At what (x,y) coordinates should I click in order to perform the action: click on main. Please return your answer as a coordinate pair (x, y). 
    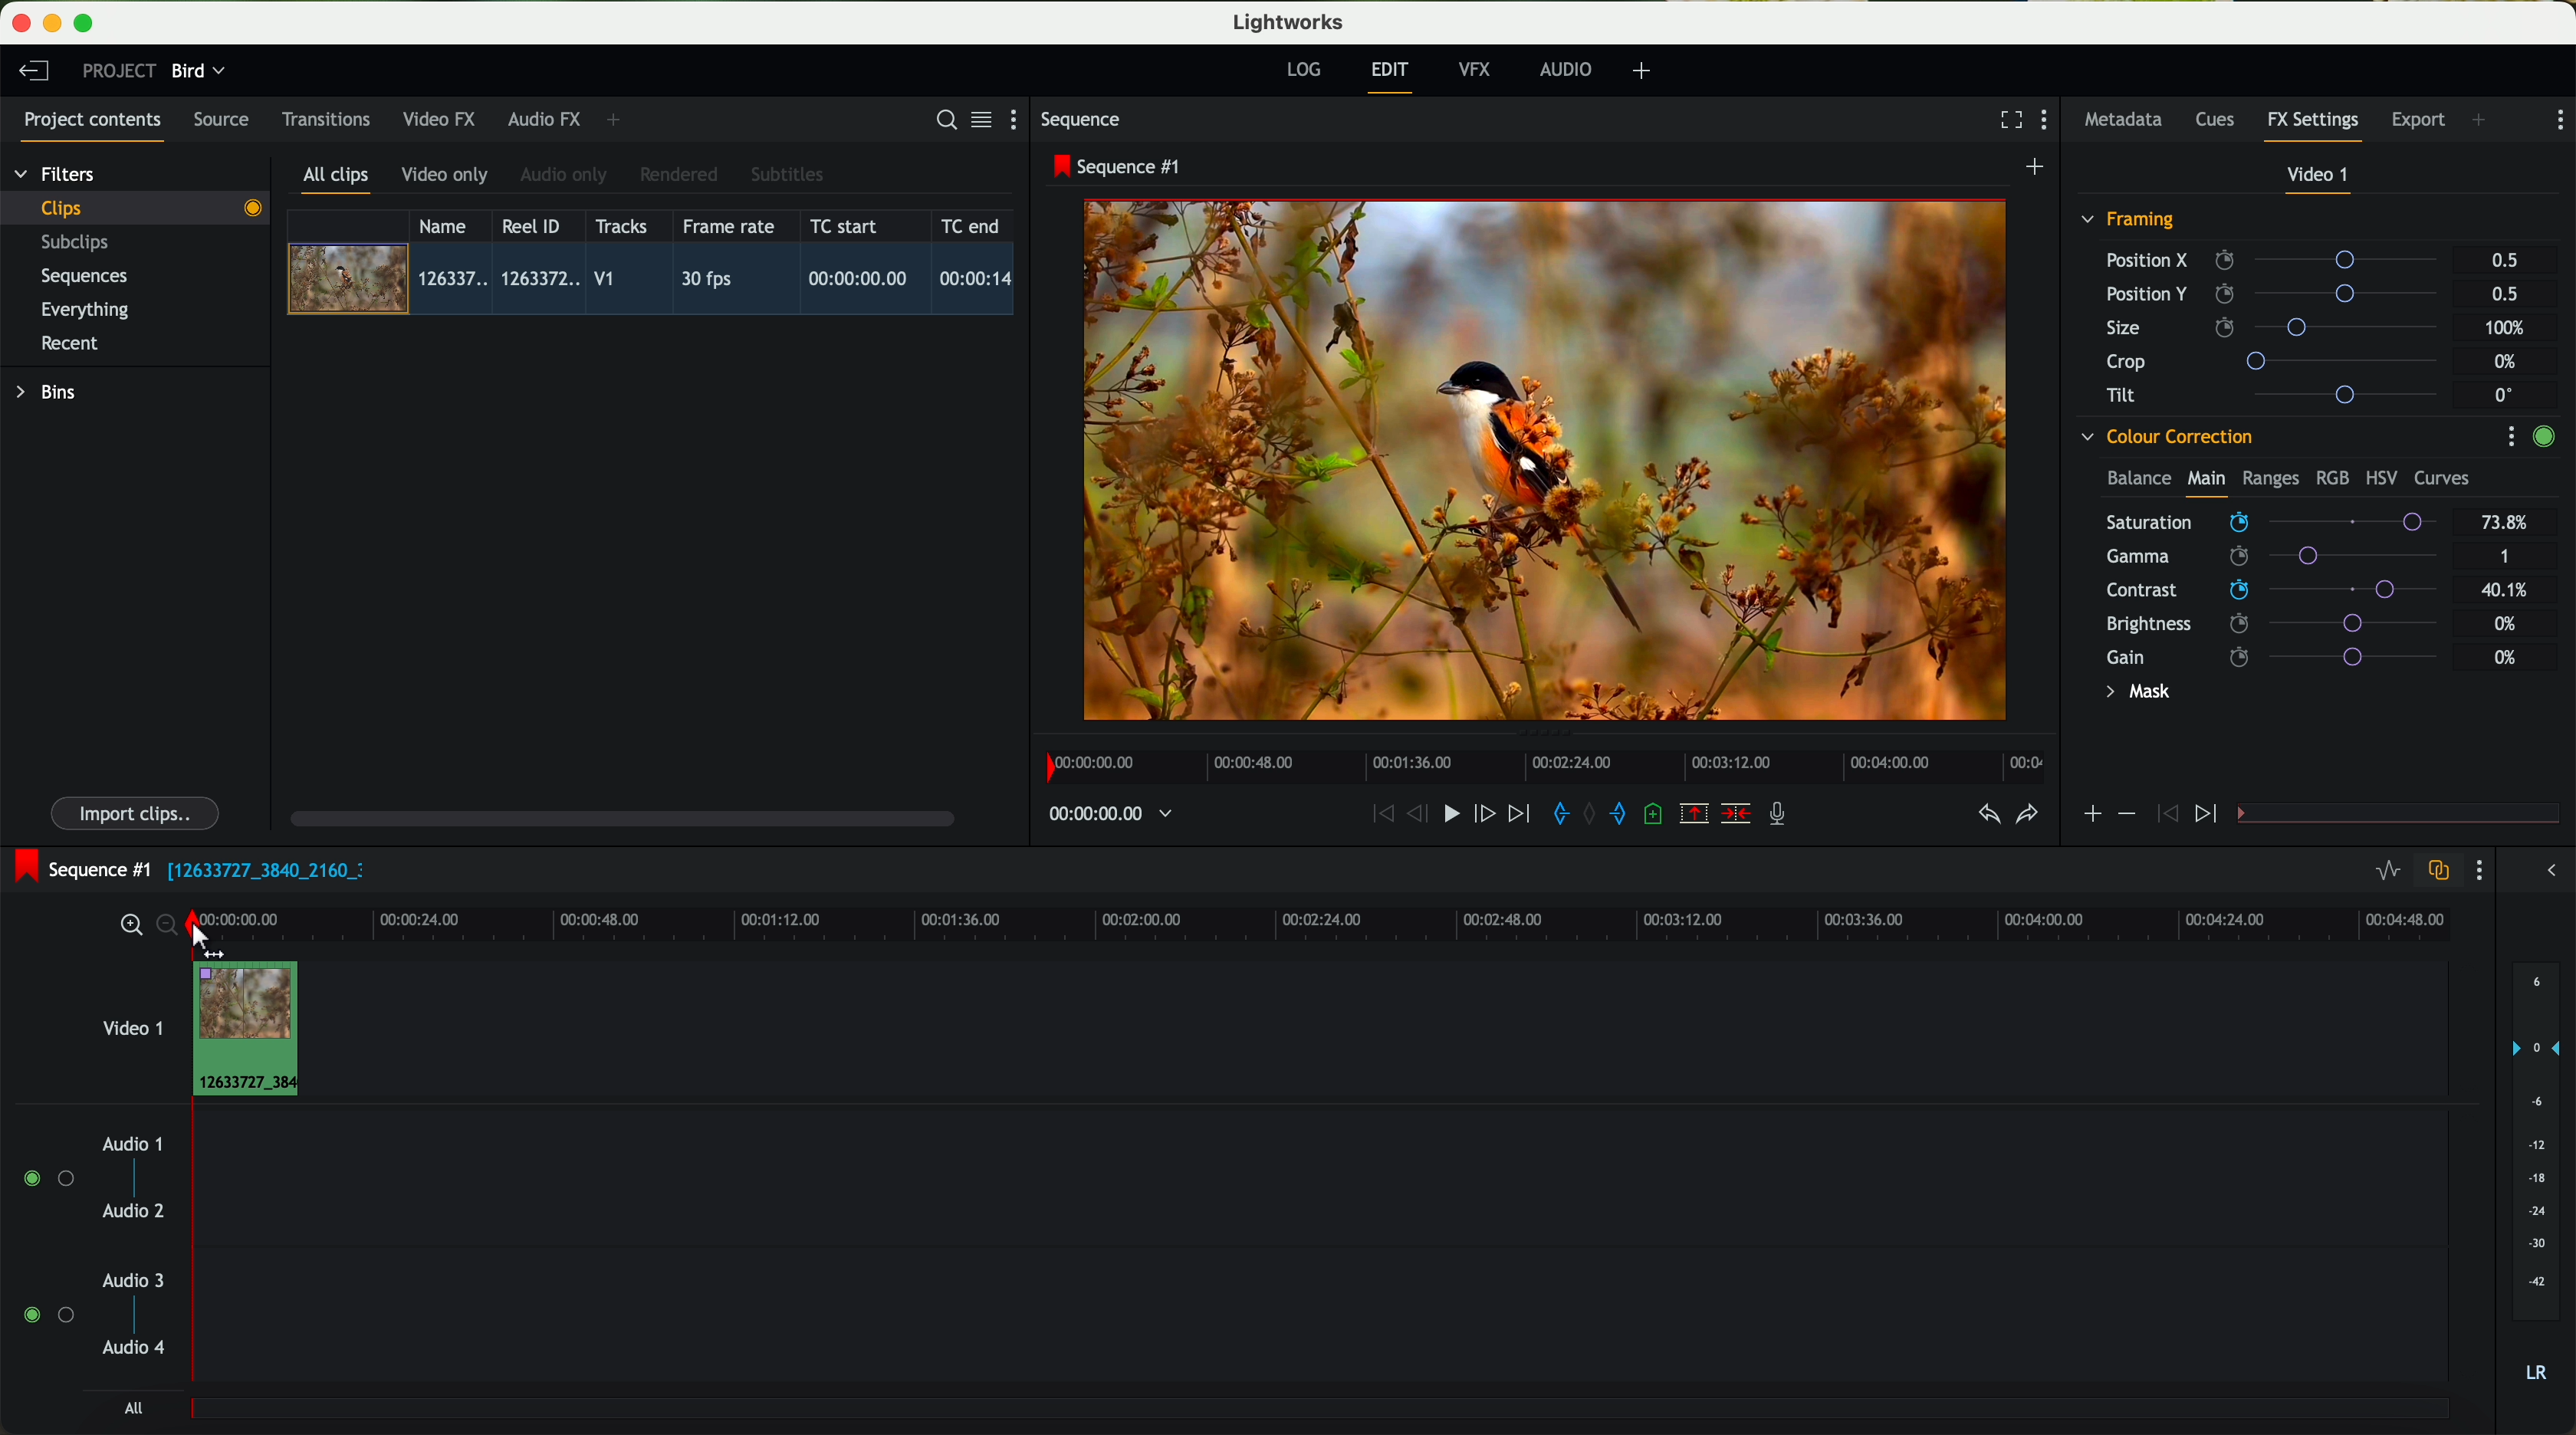
    Looking at the image, I should click on (2206, 482).